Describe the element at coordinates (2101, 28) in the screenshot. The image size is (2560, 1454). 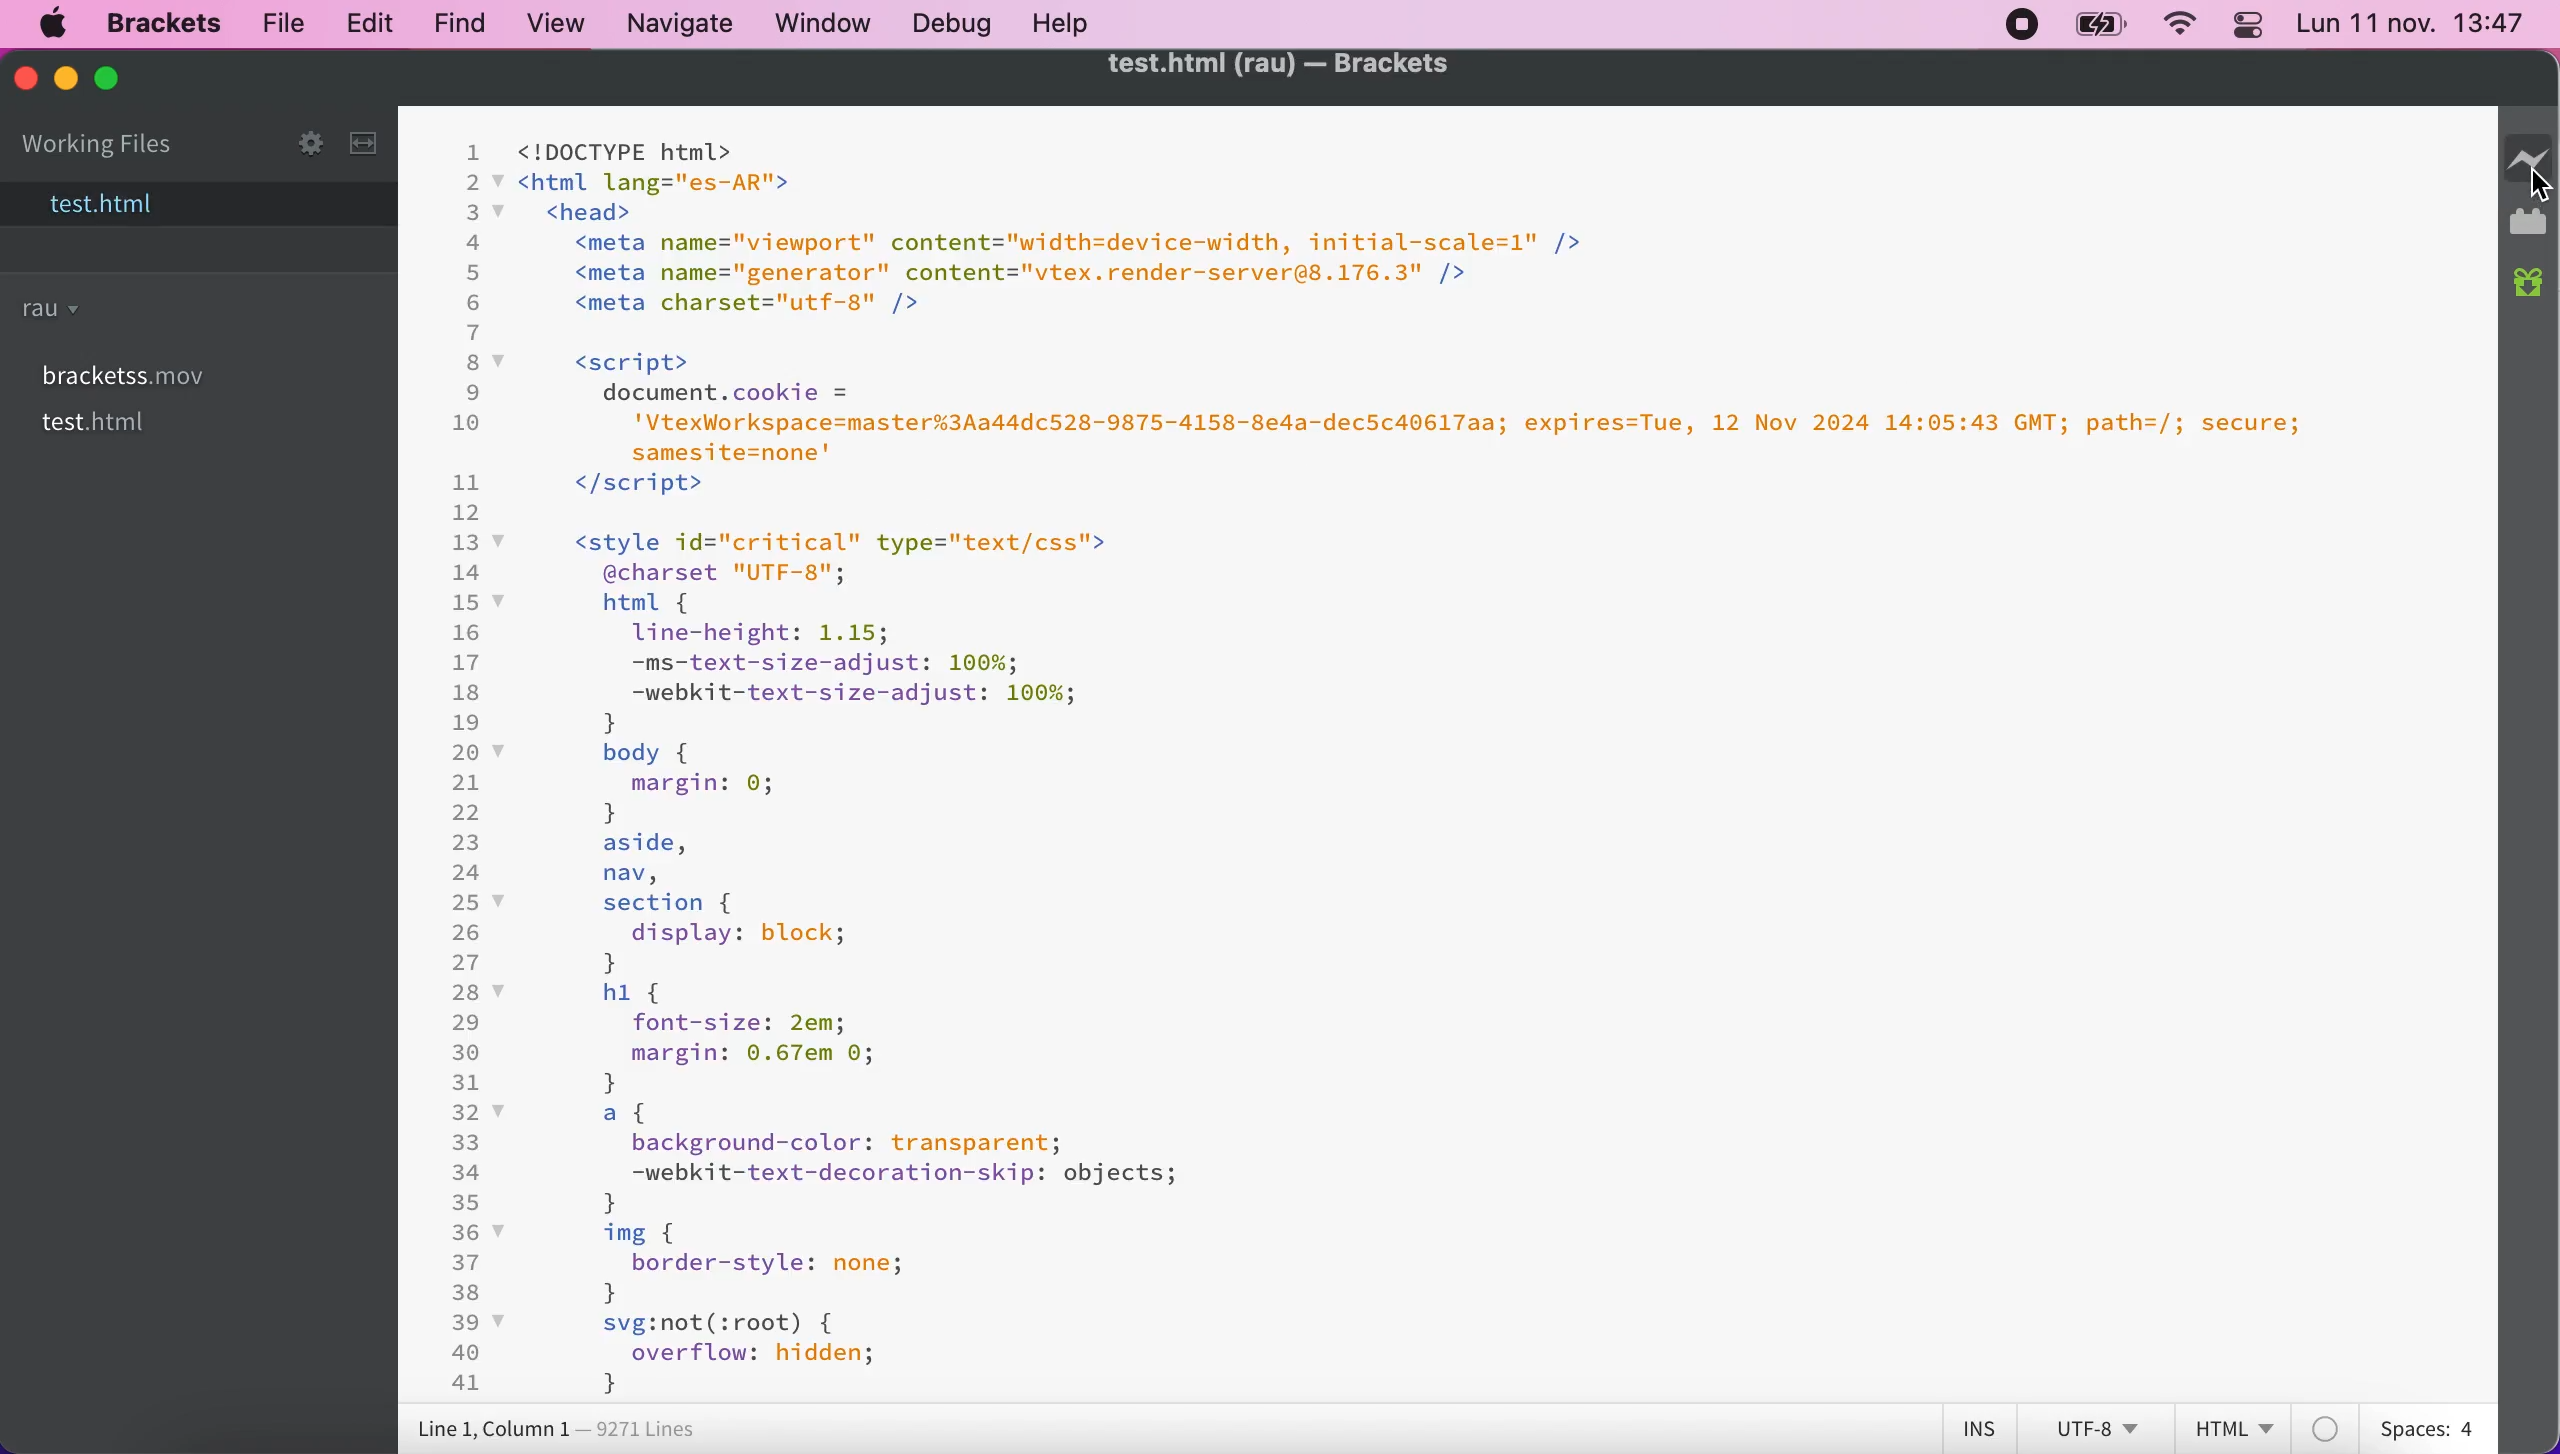
I see `battery` at that location.